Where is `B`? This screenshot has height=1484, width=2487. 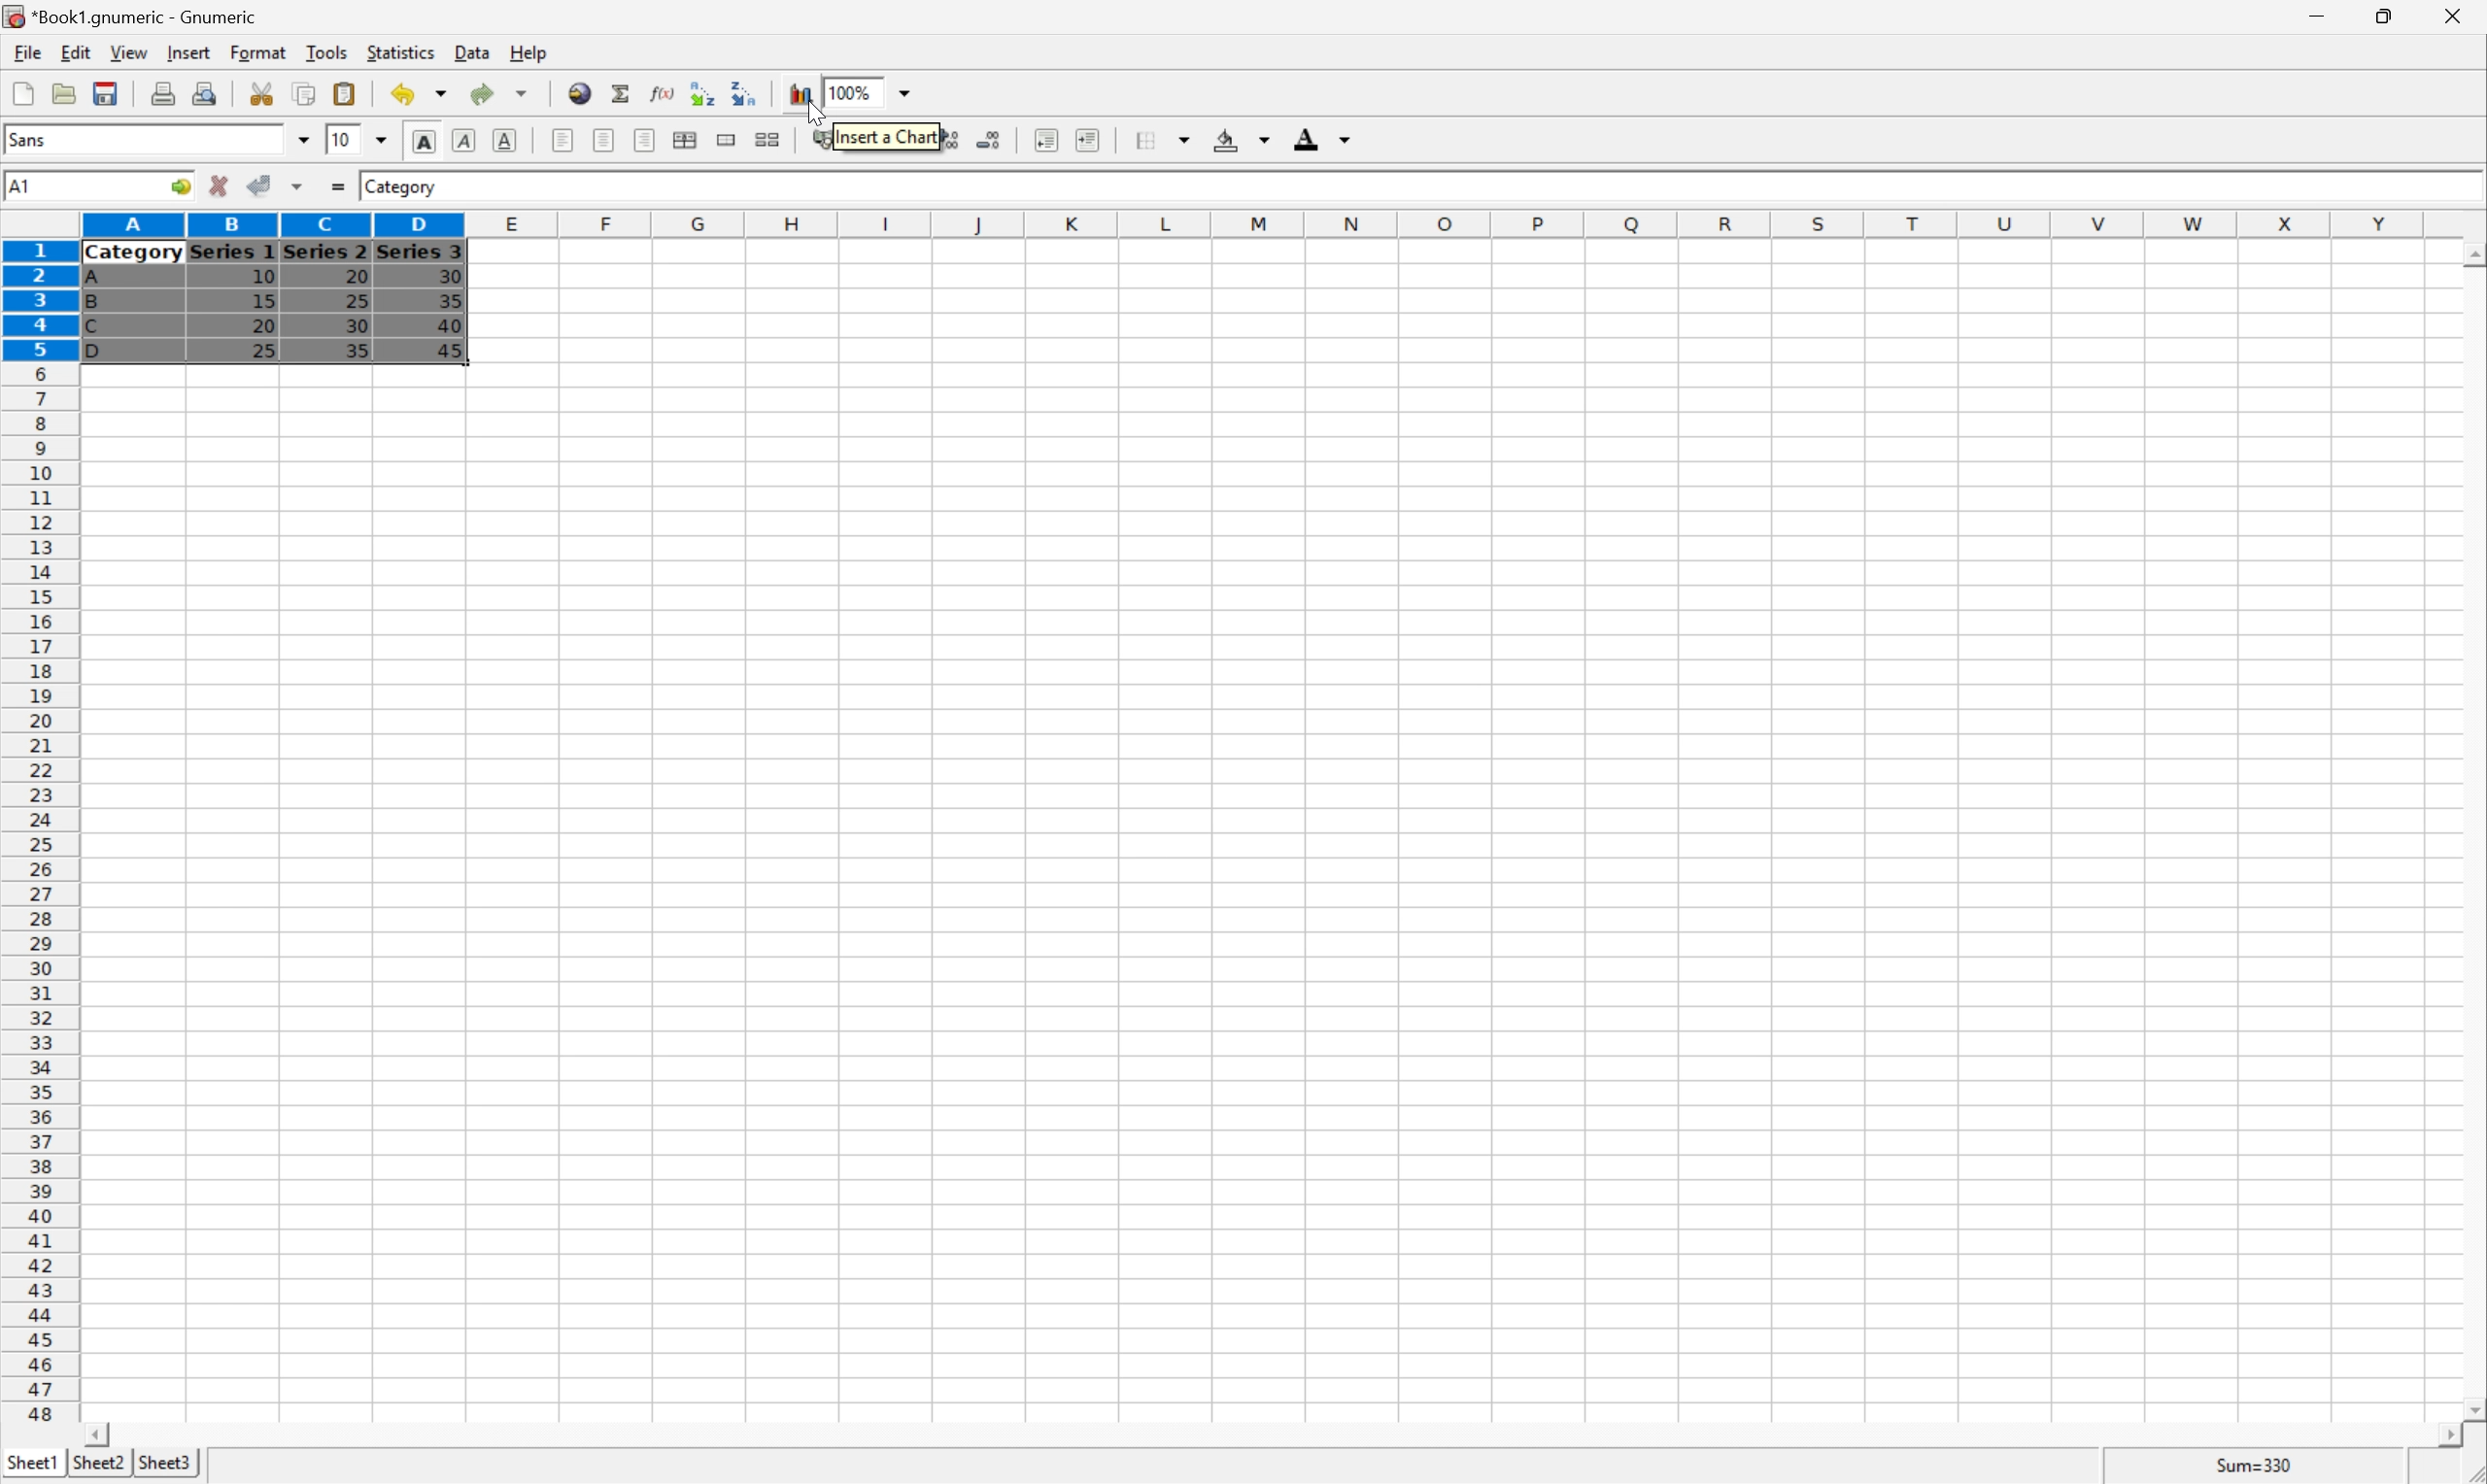
B is located at coordinates (92, 303).